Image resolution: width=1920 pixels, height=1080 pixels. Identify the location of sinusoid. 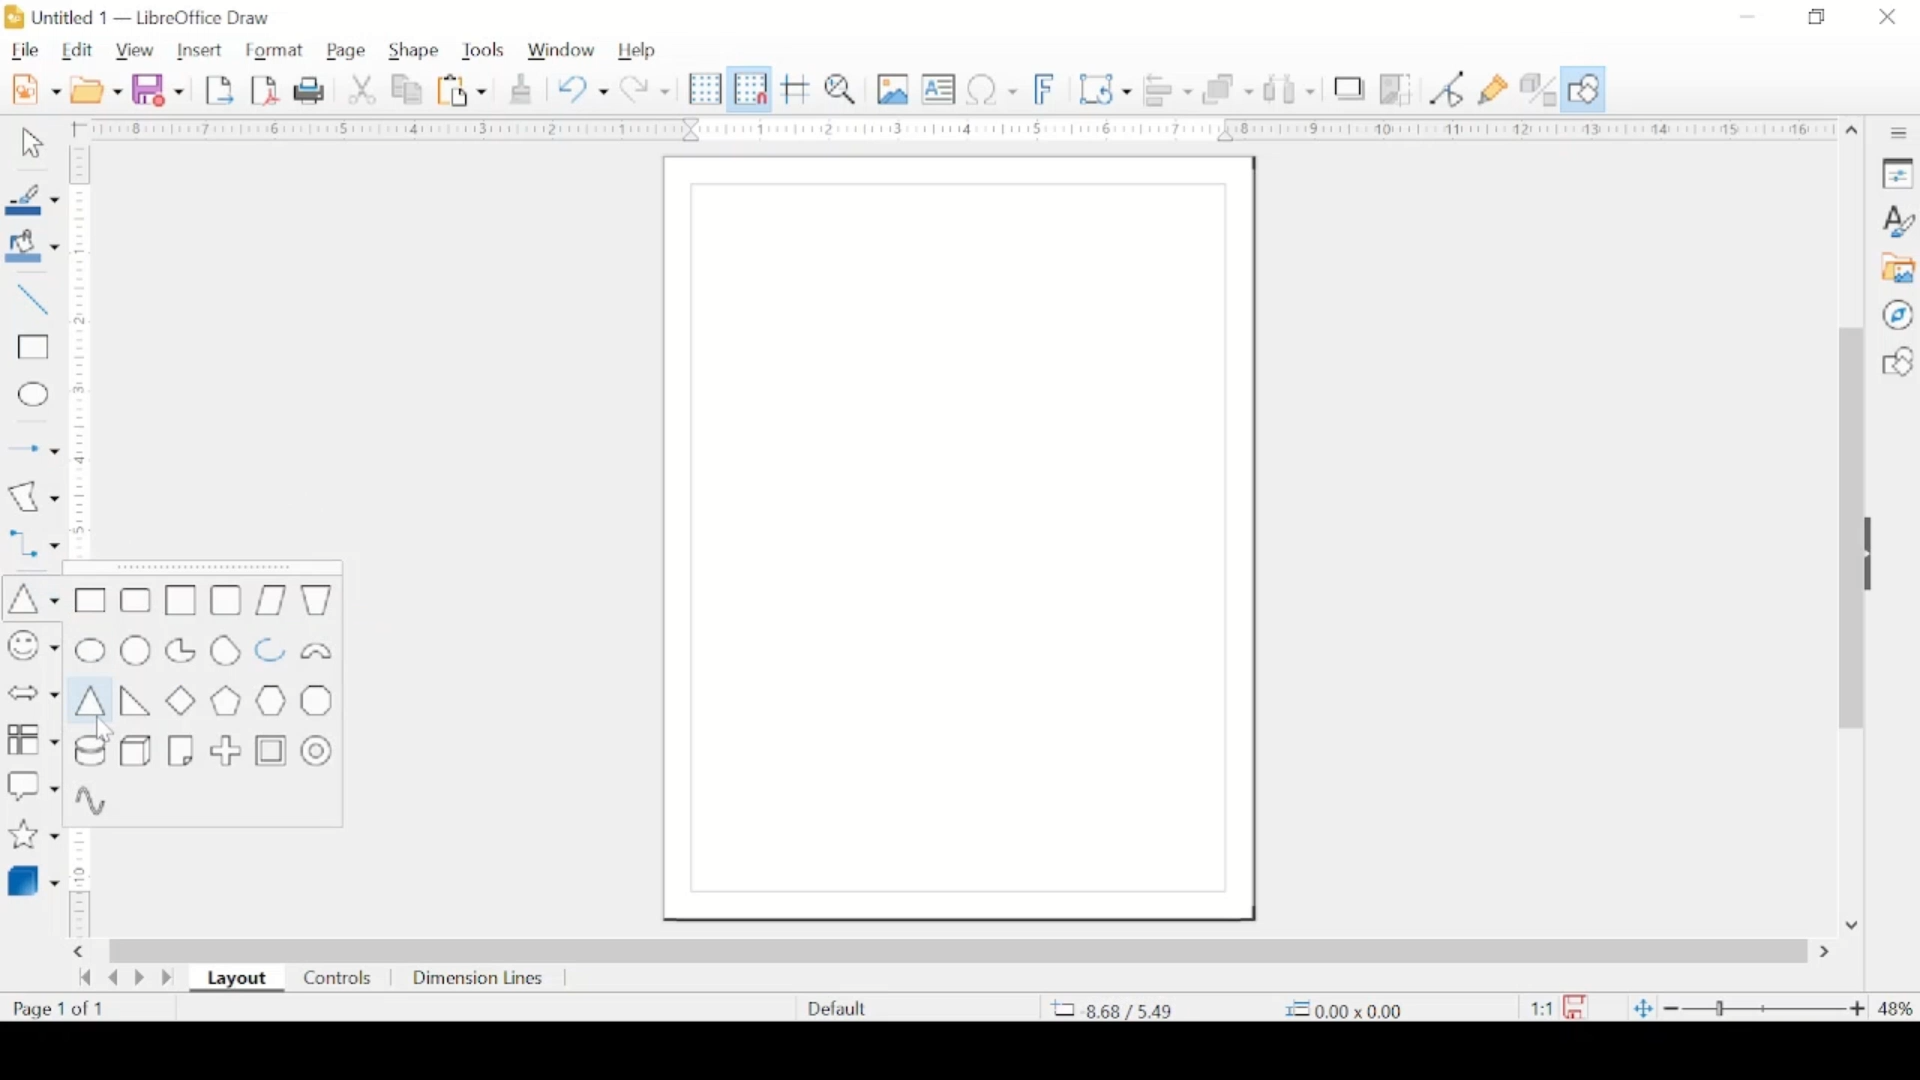
(93, 803).